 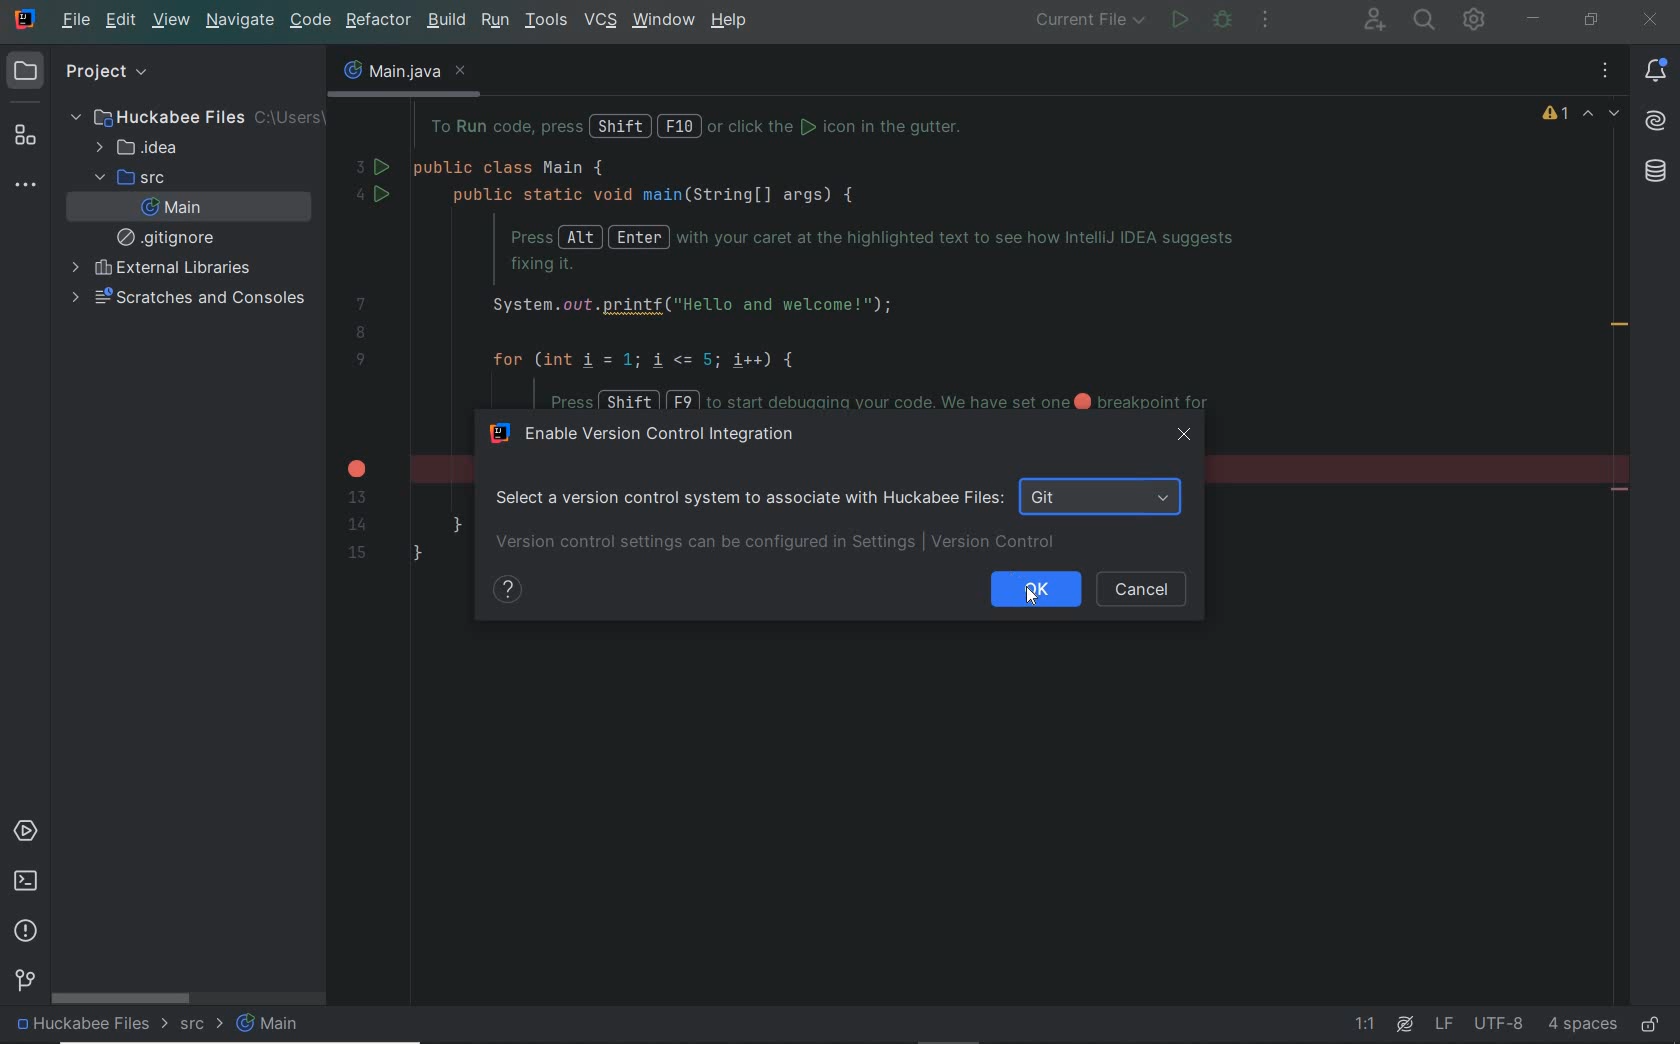 What do you see at coordinates (1475, 20) in the screenshot?
I see `IDE AND PROJECT SETTINGS` at bounding box center [1475, 20].